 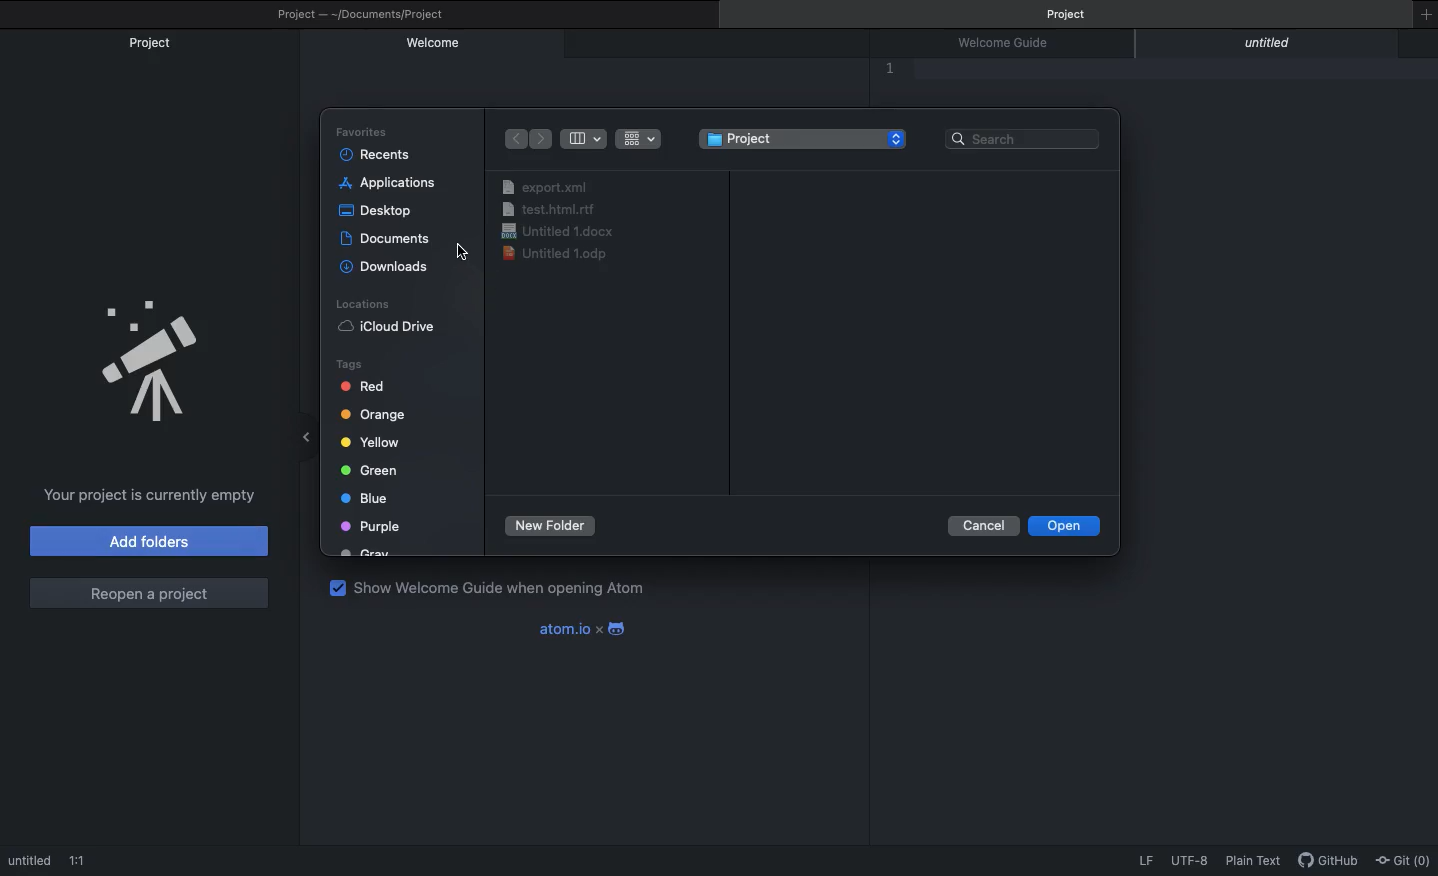 What do you see at coordinates (149, 541) in the screenshot?
I see `Add folders` at bounding box center [149, 541].